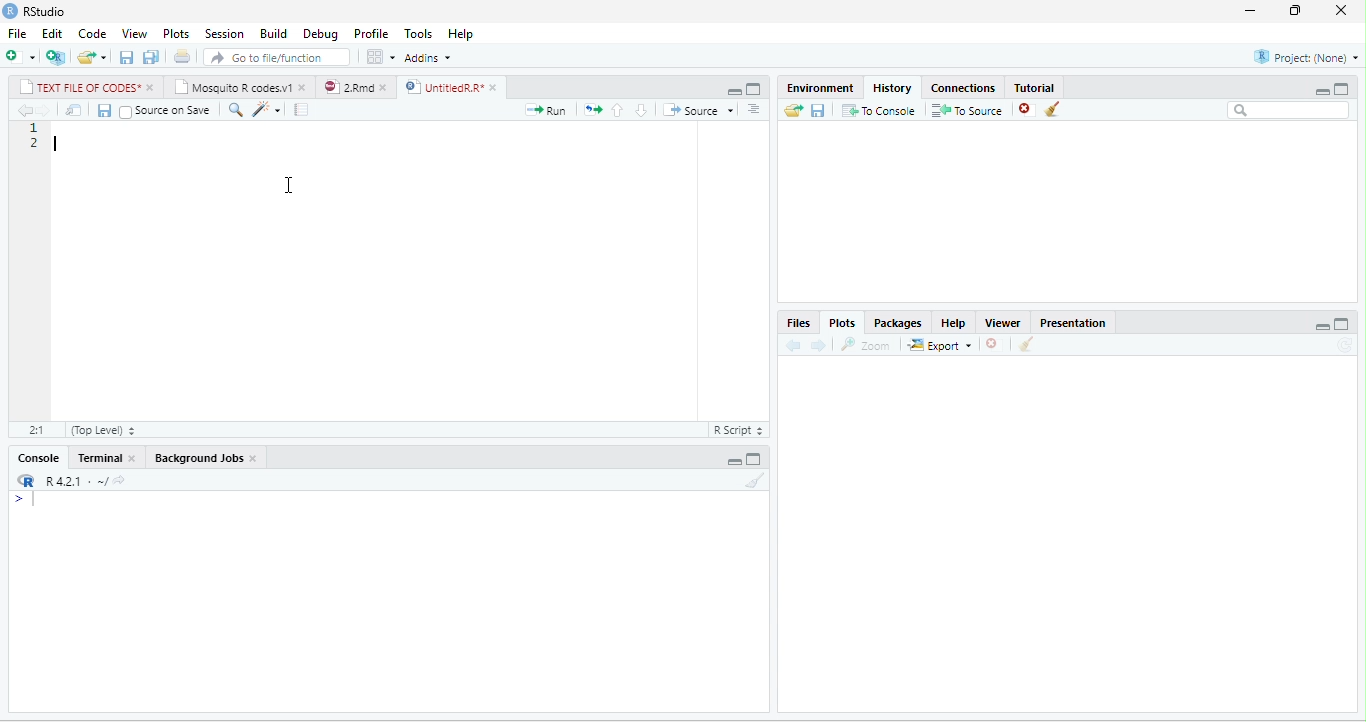 Image resolution: width=1366 pixels, height=722 pixels. What do you see at coordinates (52, 33) in the screenshot?
I see `Edit` at bounding box center [52, 33].